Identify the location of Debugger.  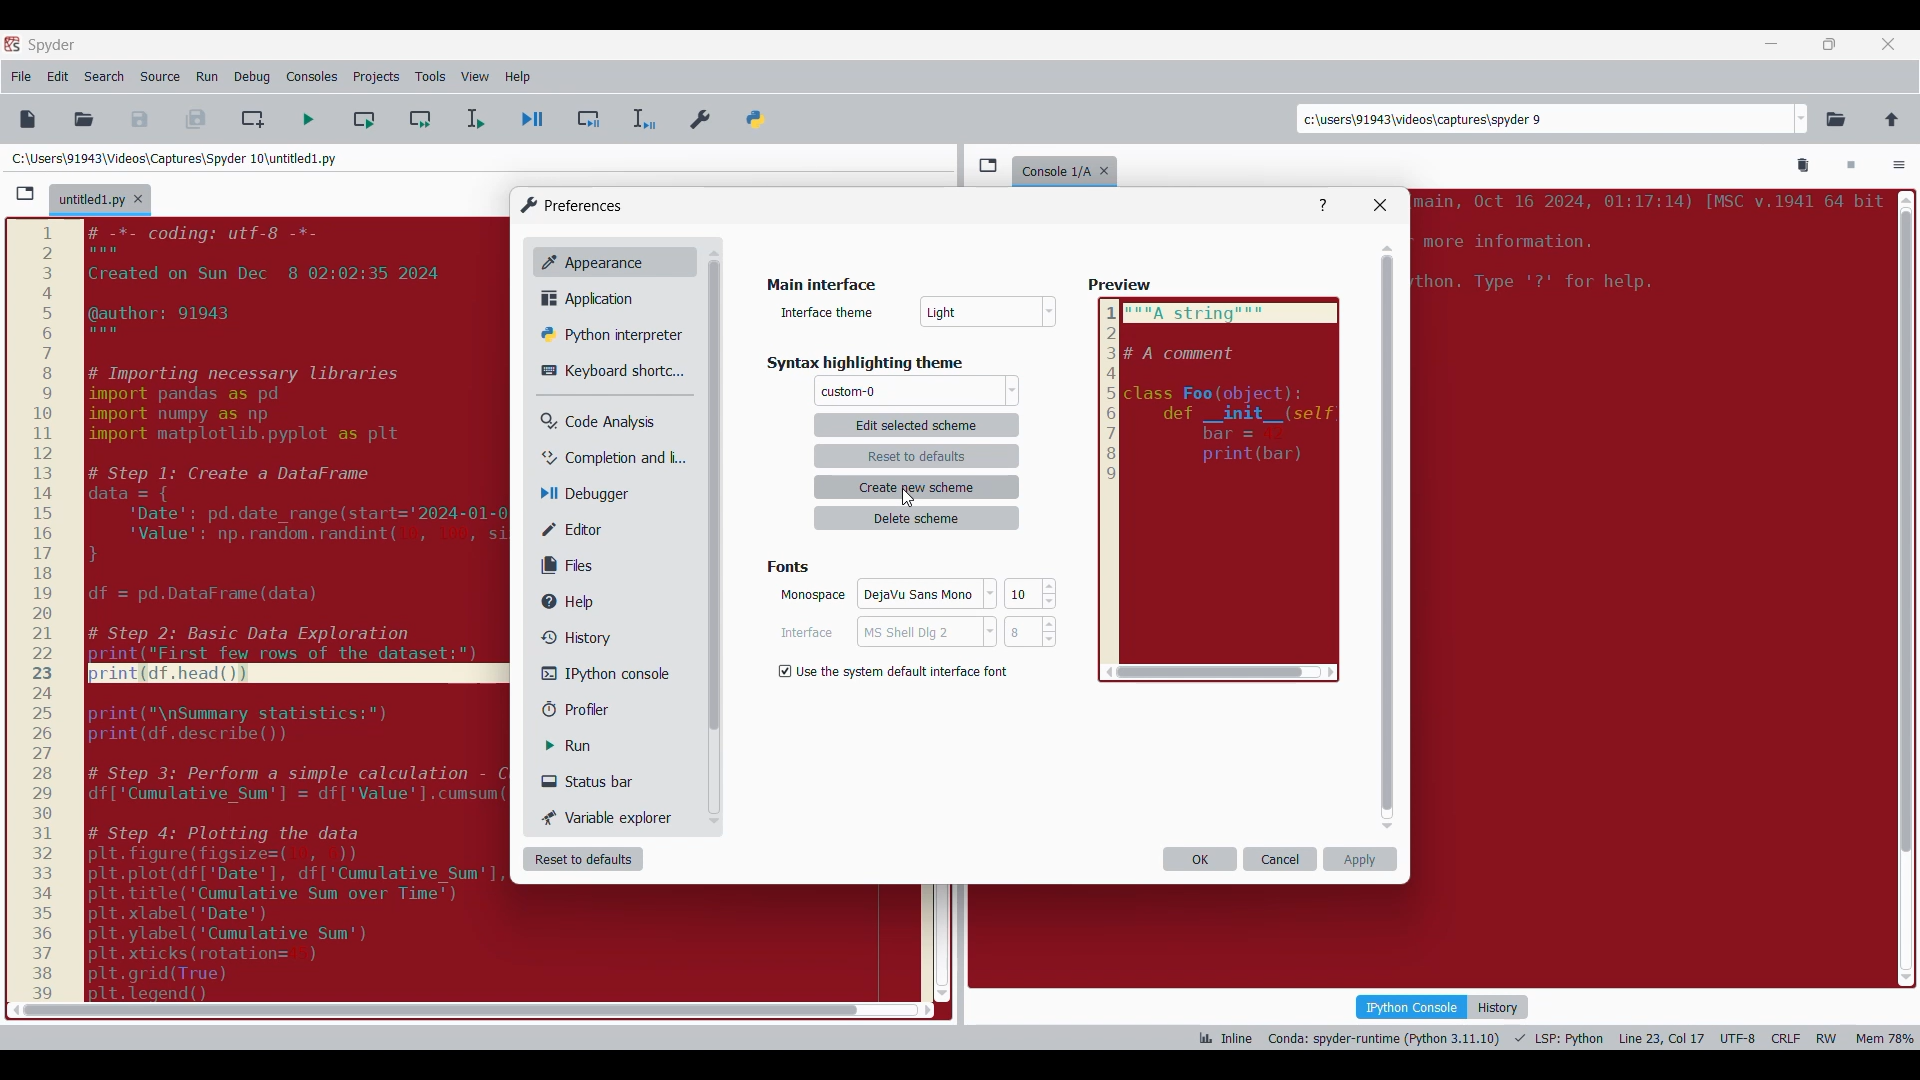
(614, 495).